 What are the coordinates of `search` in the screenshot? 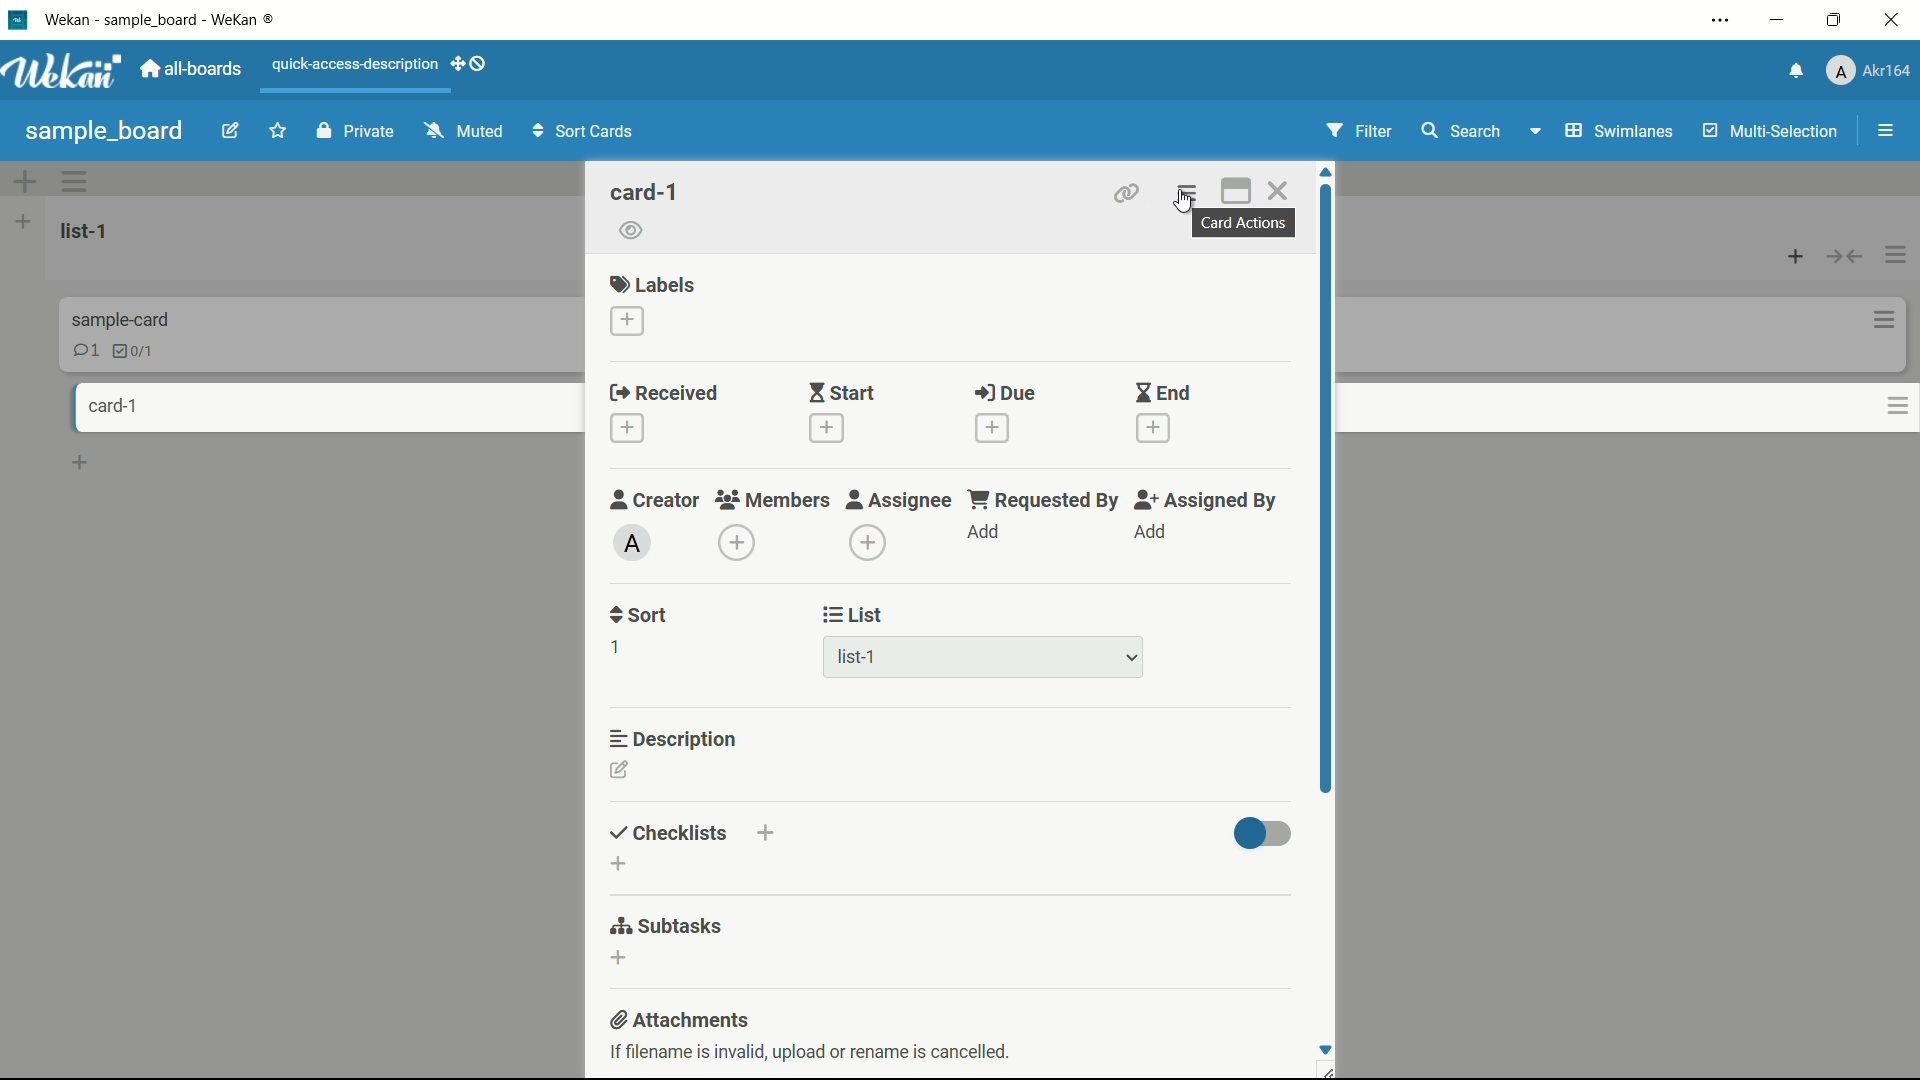 It's located at (1461, 132).